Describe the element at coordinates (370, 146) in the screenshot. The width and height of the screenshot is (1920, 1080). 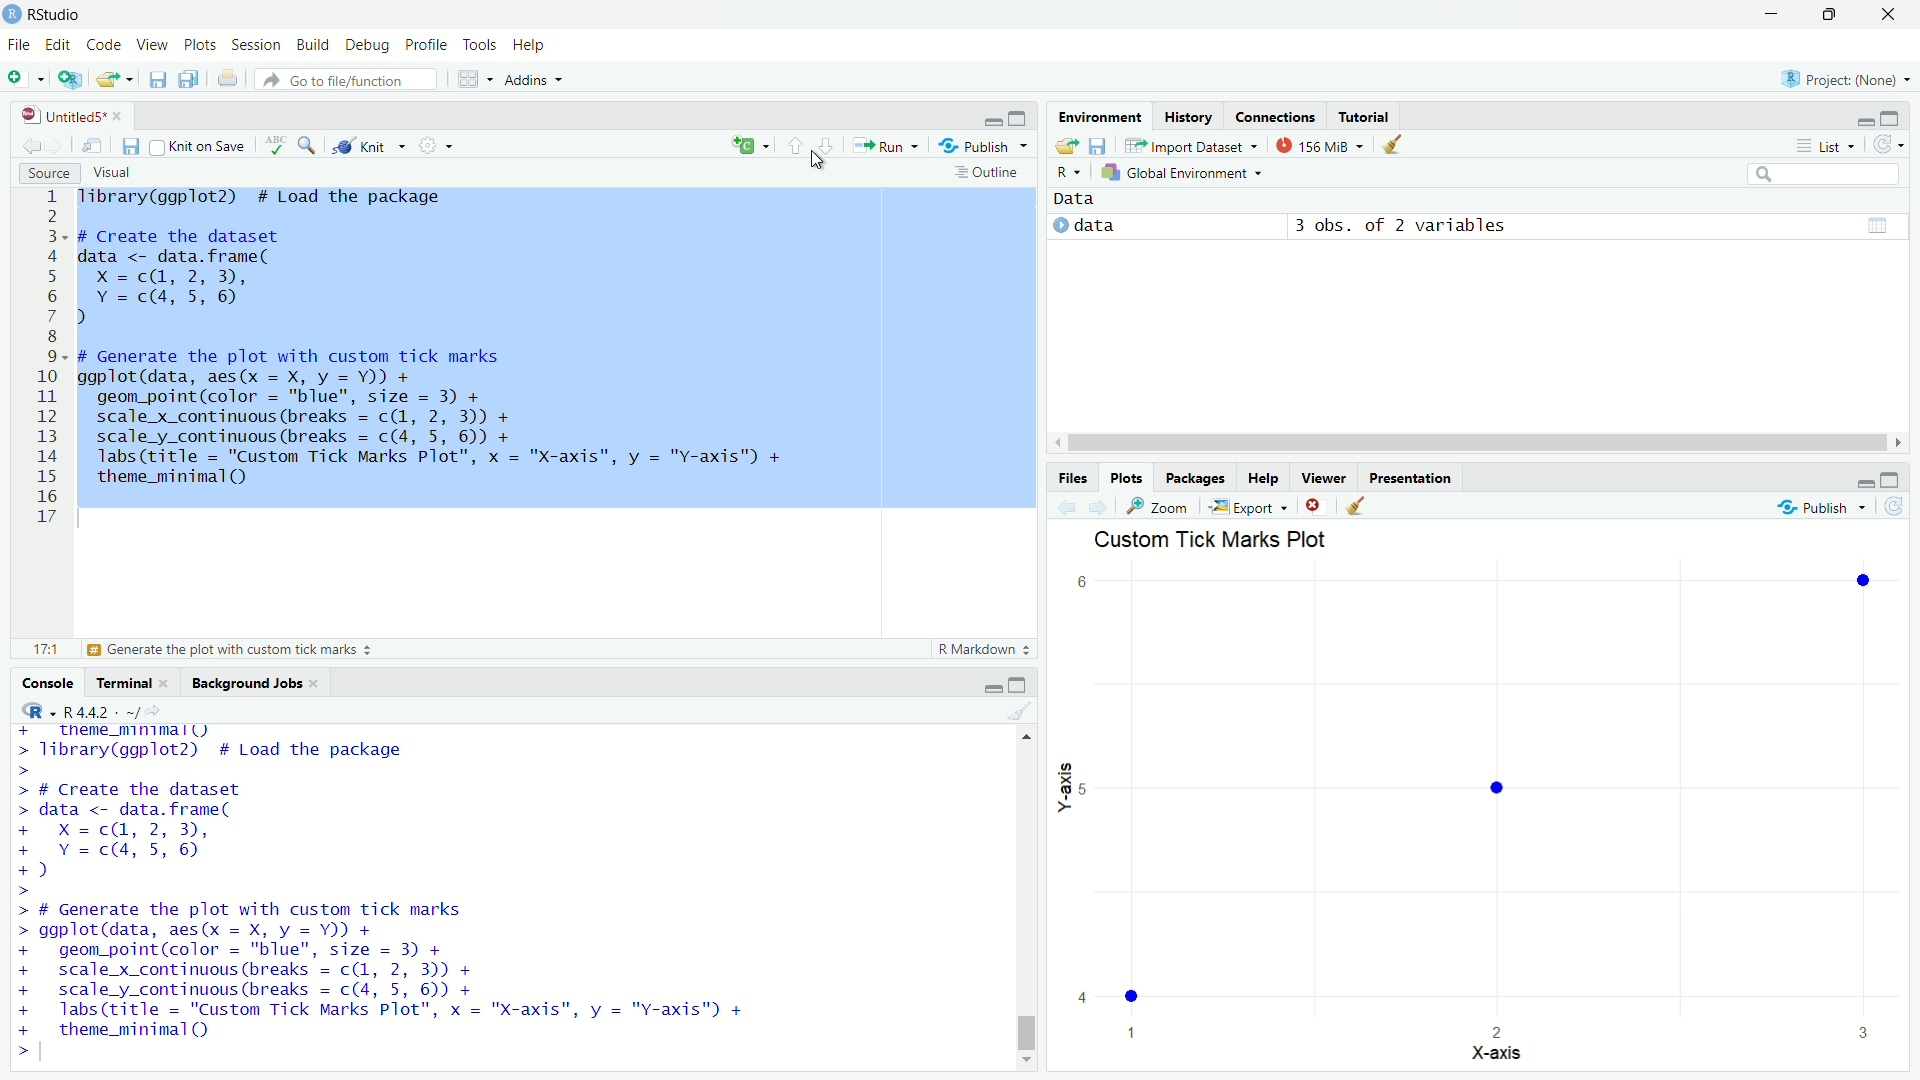
I see `knit` at that location.